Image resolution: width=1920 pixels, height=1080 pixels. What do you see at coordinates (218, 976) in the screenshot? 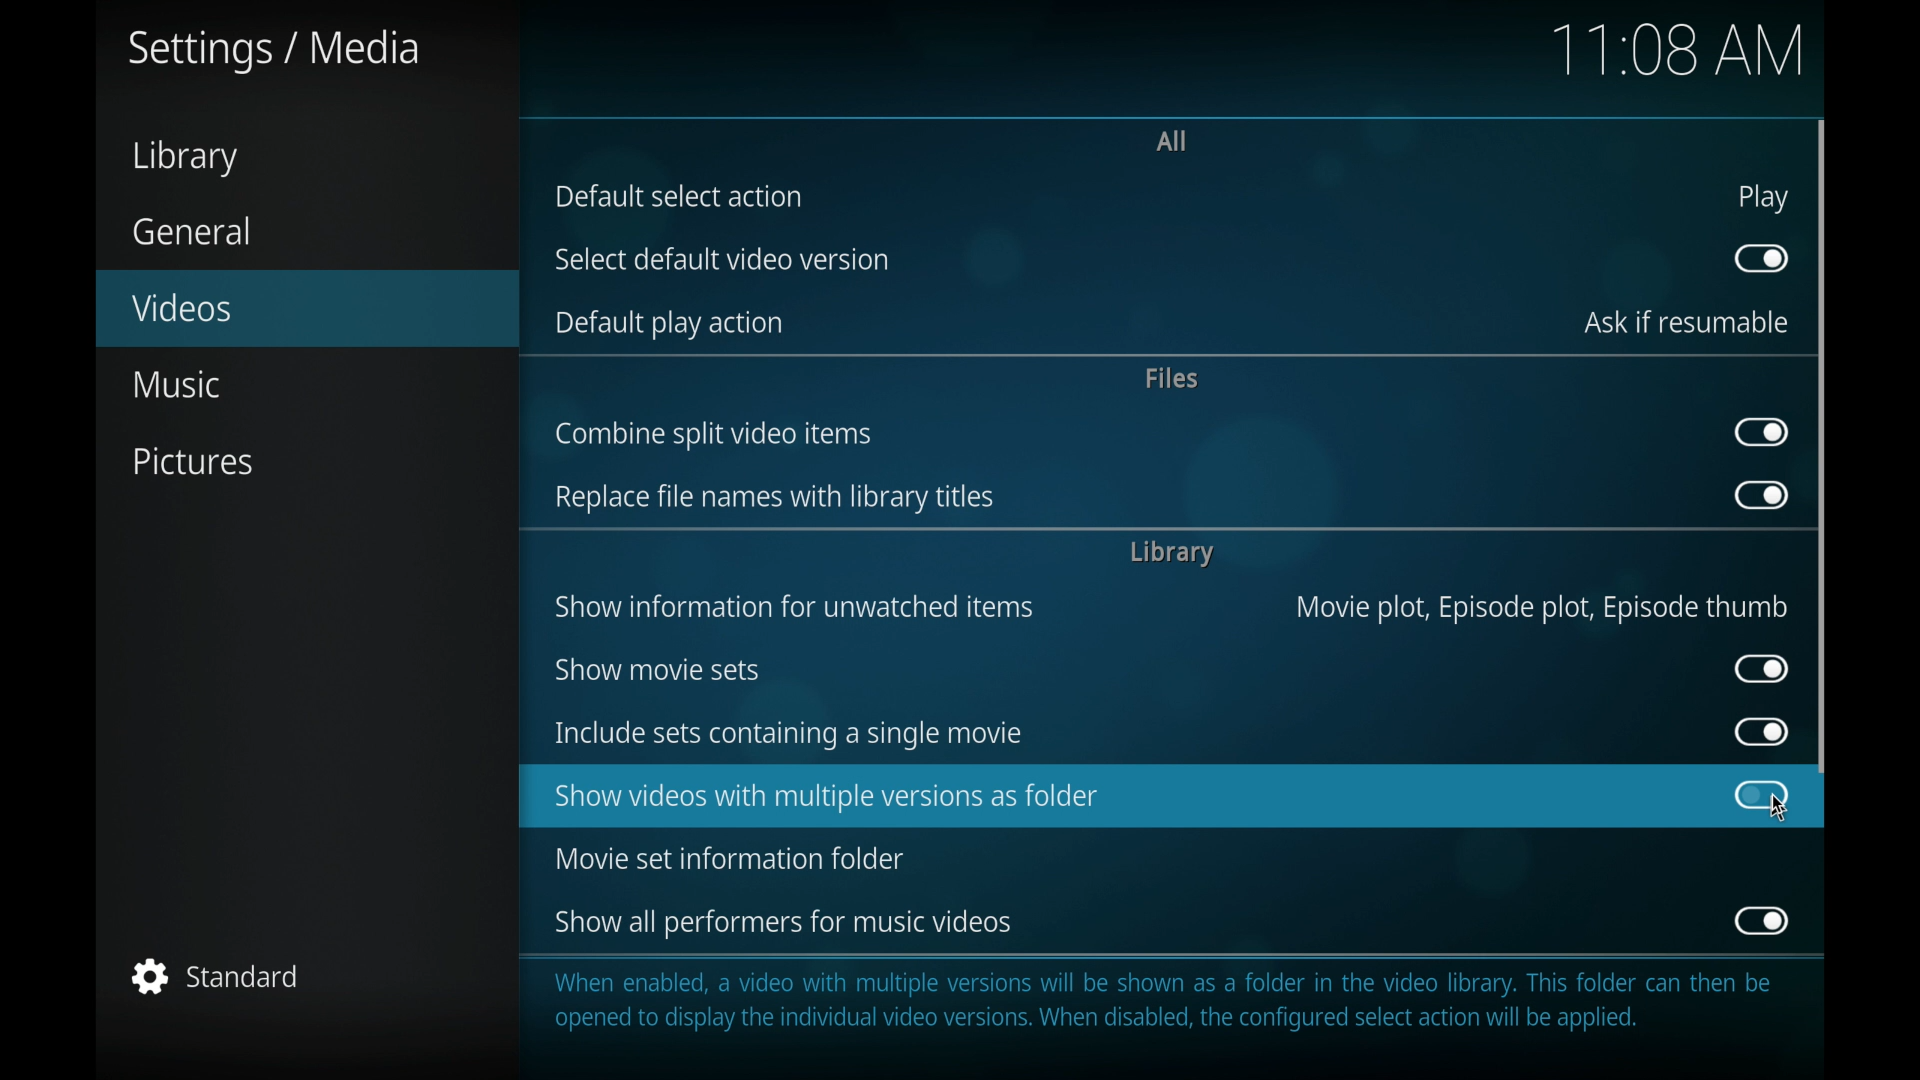
I see `standard` at bounding box center [218, 976].